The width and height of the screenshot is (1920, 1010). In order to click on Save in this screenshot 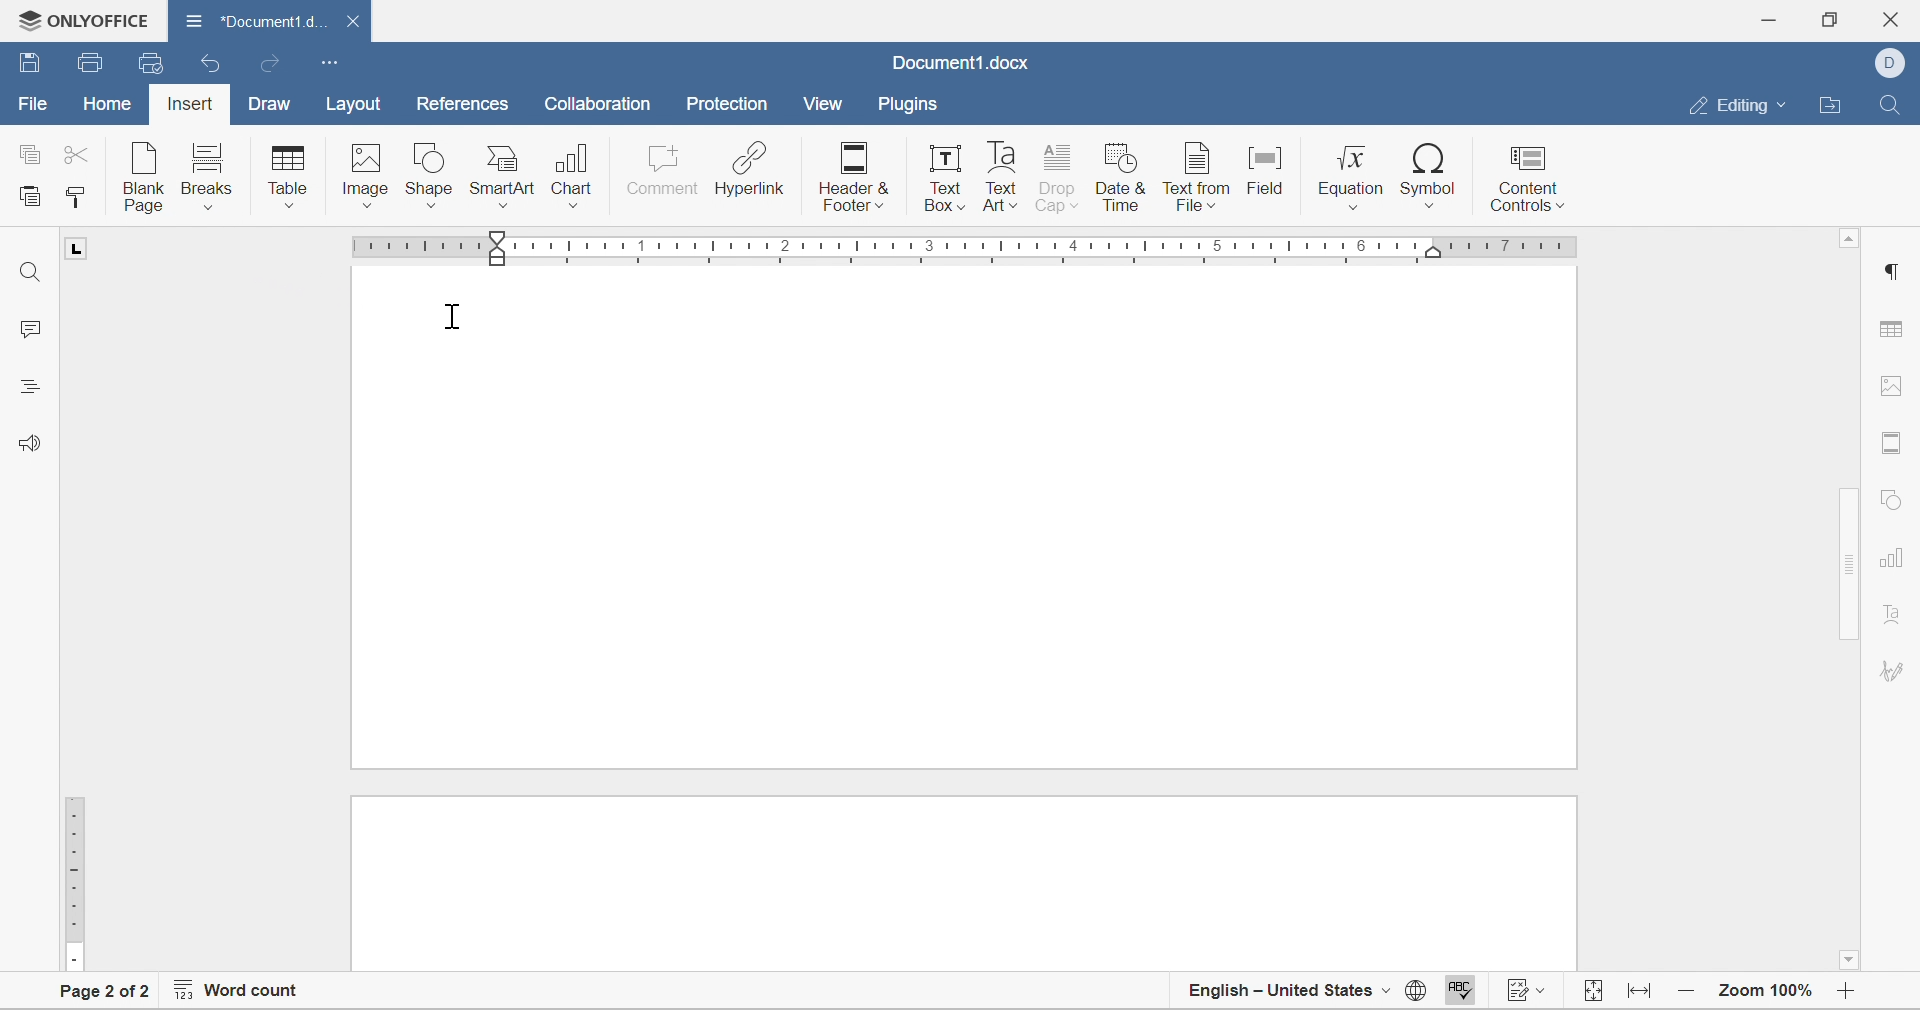, I will do `click(29, 64)`.